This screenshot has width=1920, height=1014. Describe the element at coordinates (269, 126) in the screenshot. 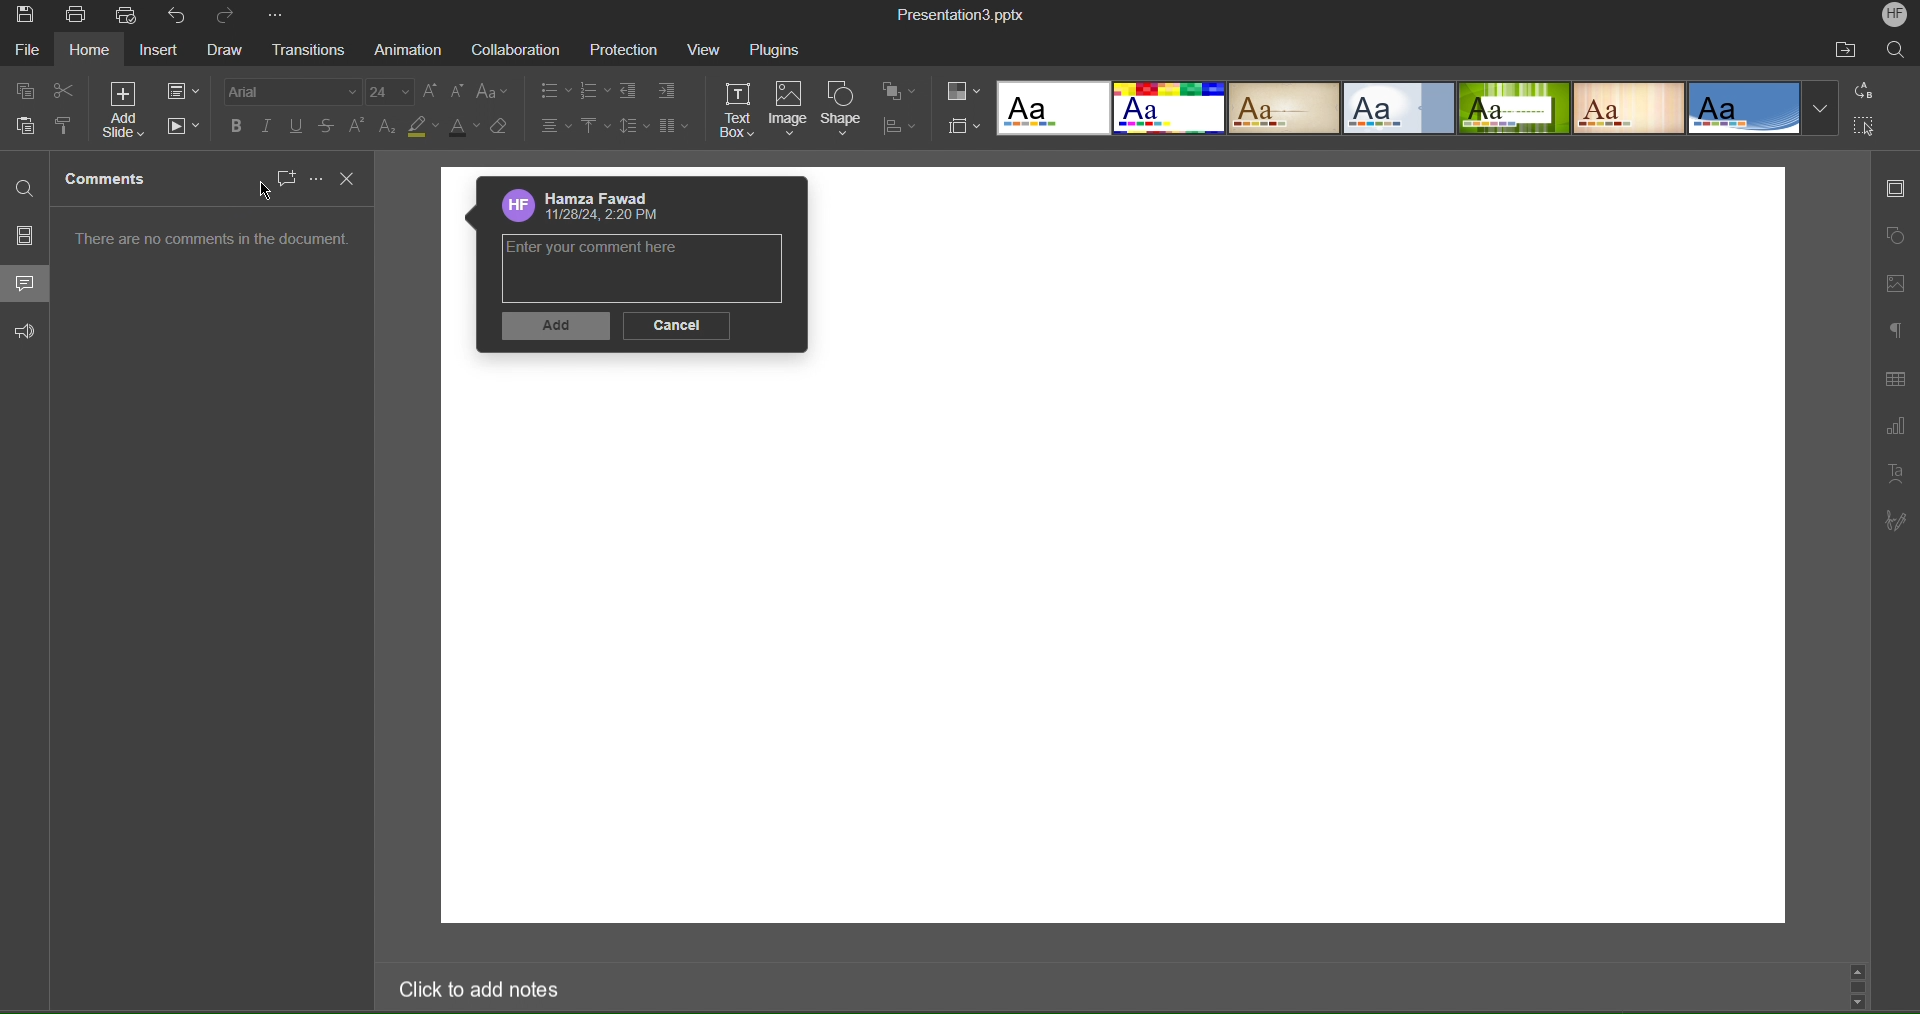

I see `Italics` at that location.